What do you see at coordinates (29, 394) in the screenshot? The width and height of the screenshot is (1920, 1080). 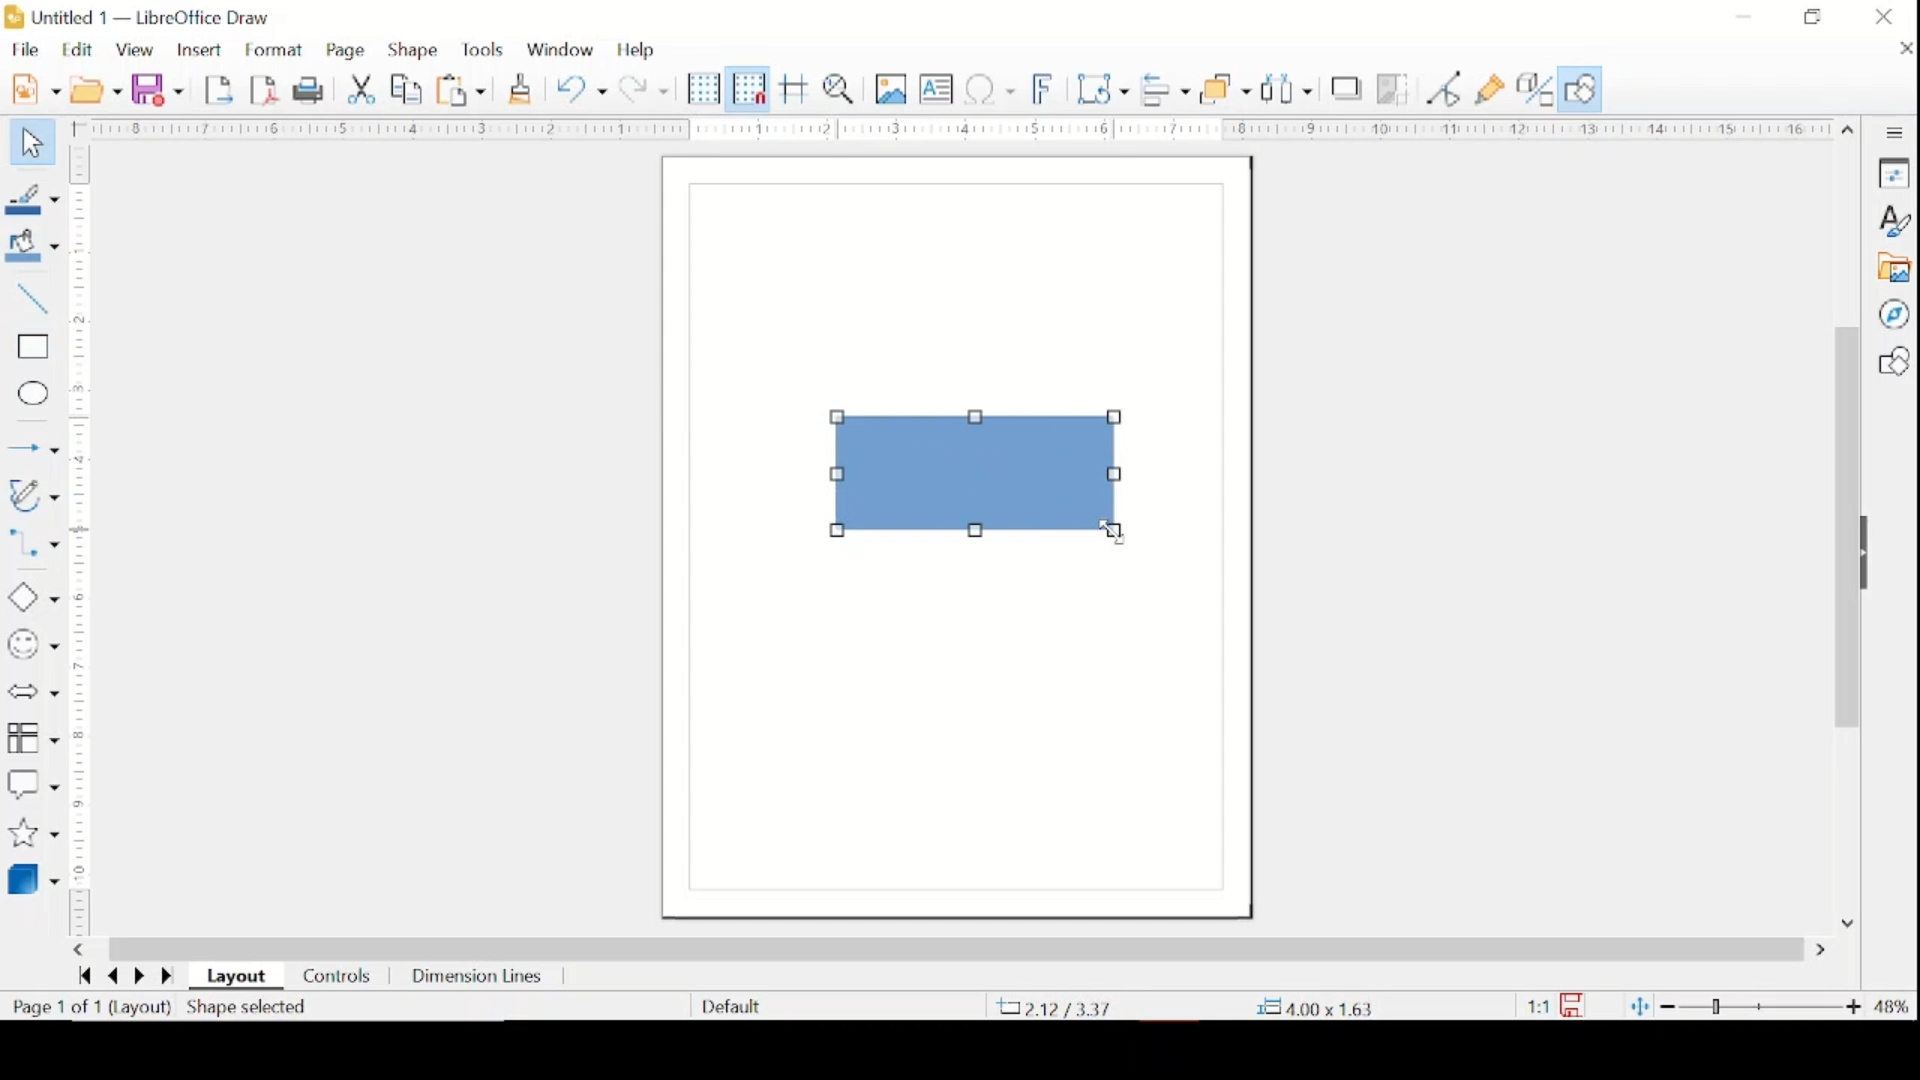 I see `insert ellipse` at bounding box center [29, 394].